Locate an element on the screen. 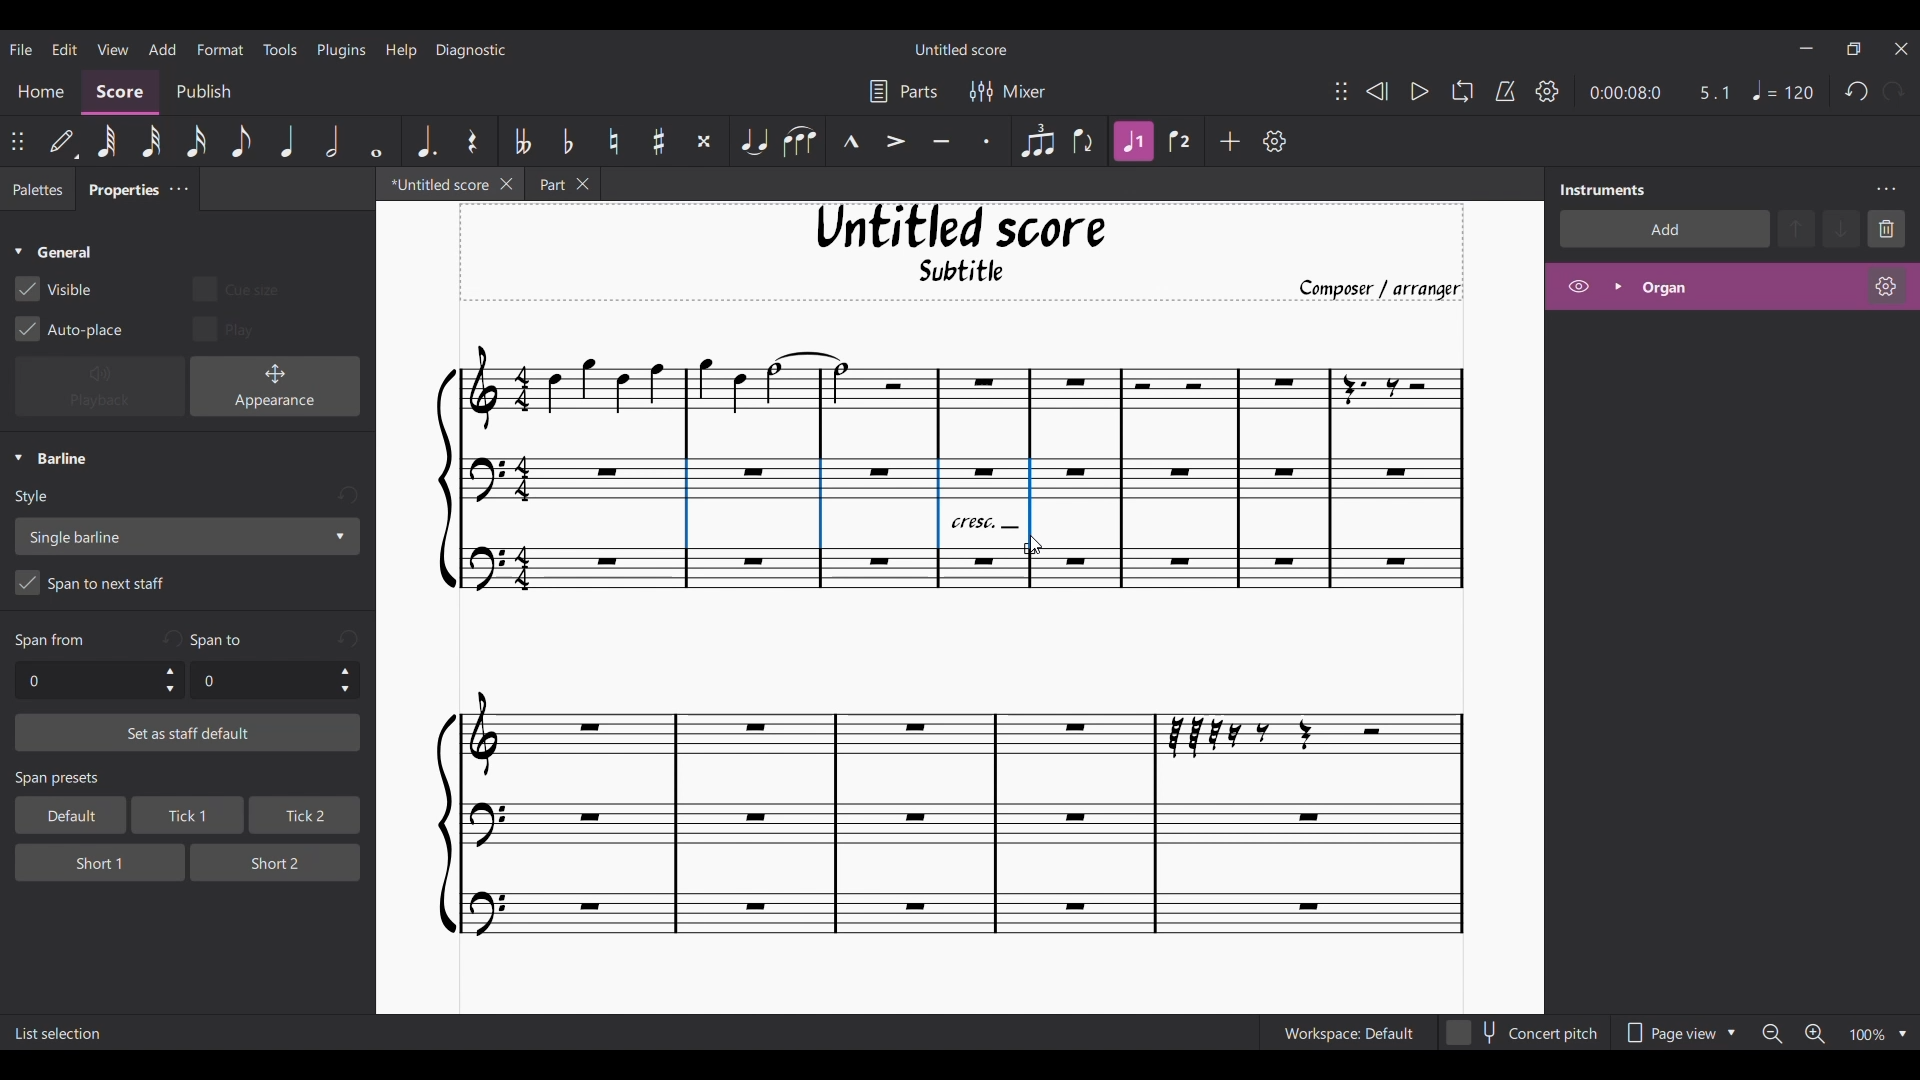 Image resolution: width=1920 pixels, height=1080 pixels. Close current tab is located at coordinates (507, 183).